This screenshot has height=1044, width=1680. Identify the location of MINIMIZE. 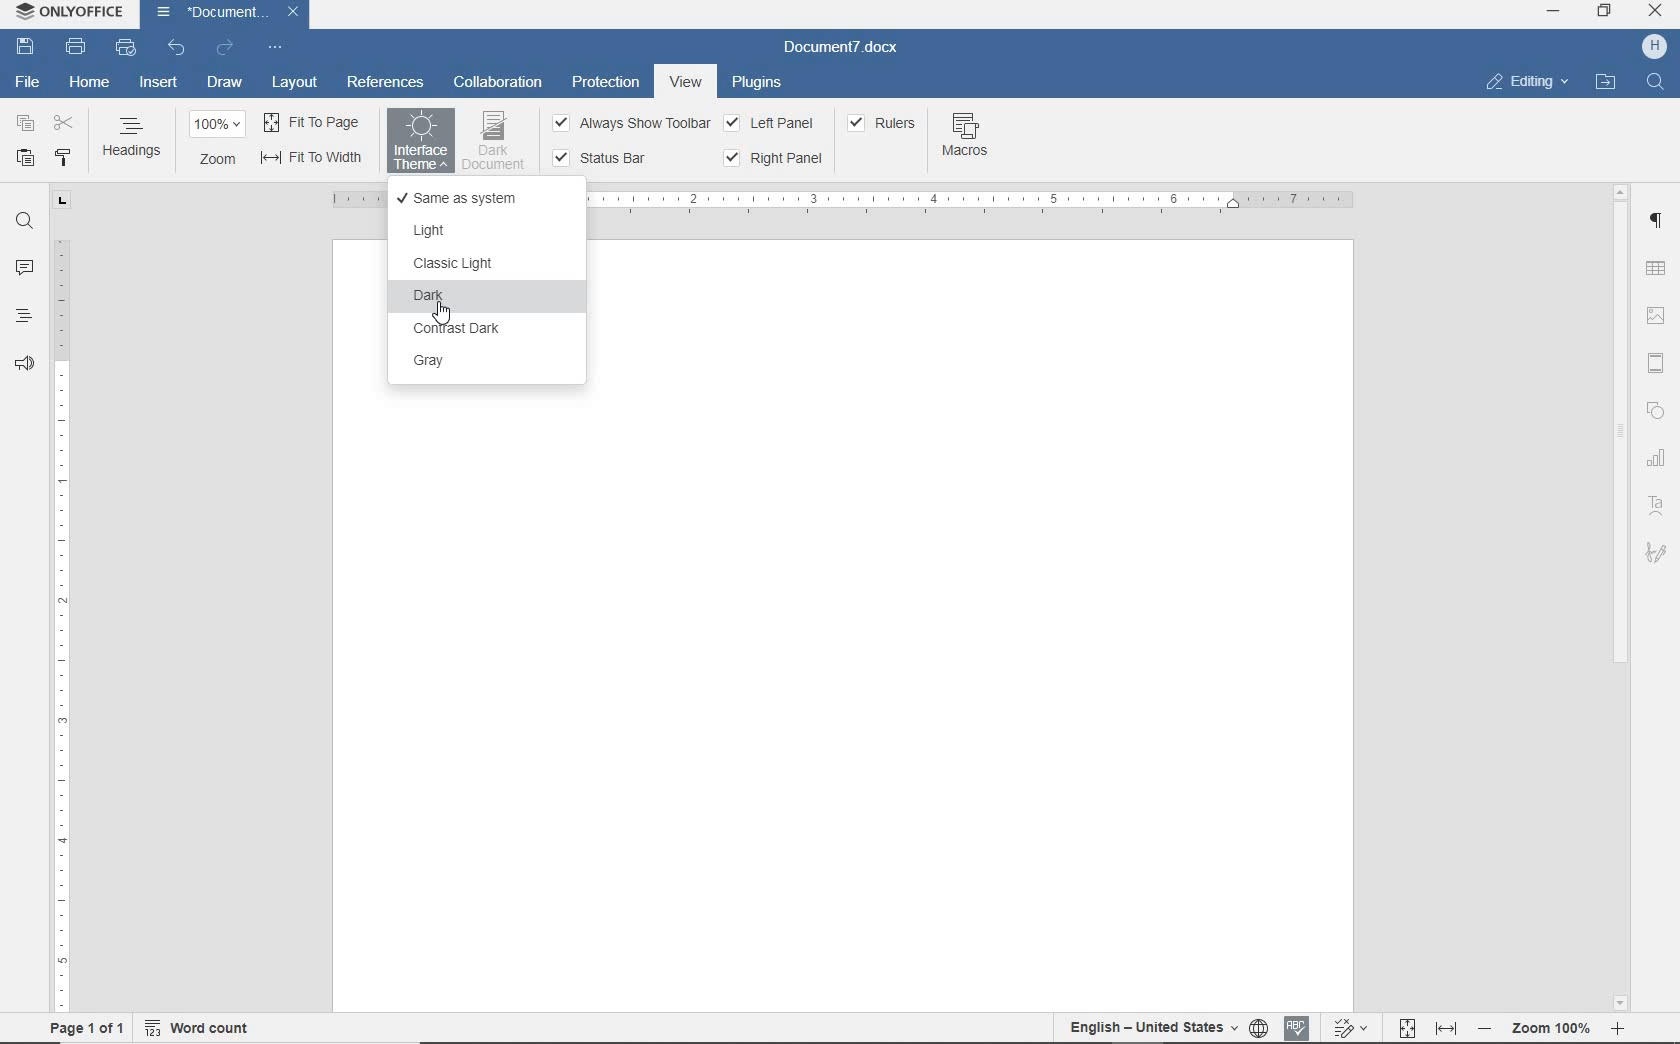
(1552, 10).